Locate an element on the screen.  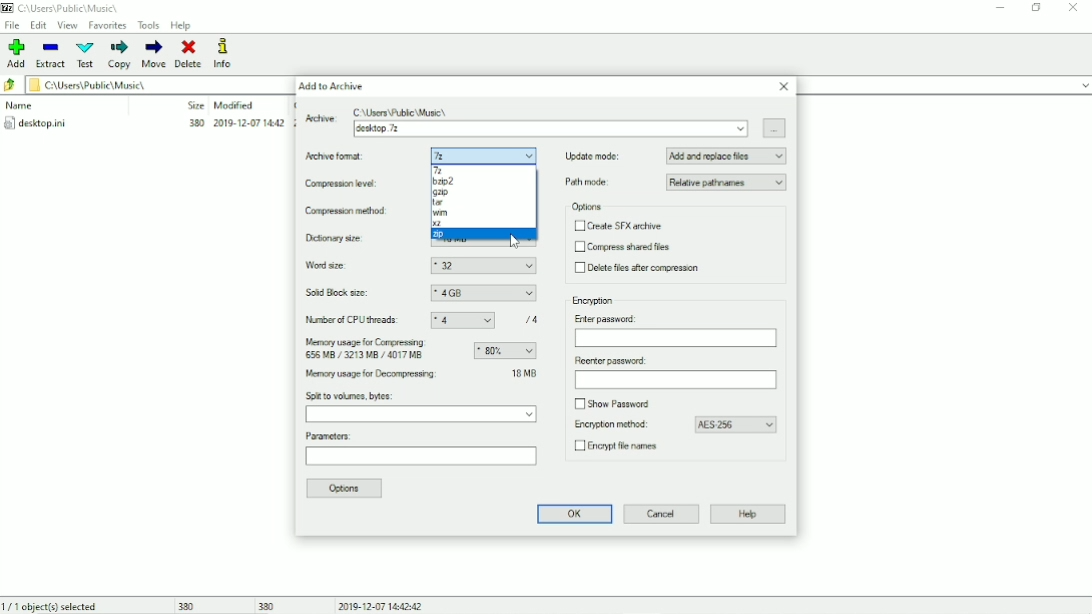
Location is located at coordinates (65, 8).